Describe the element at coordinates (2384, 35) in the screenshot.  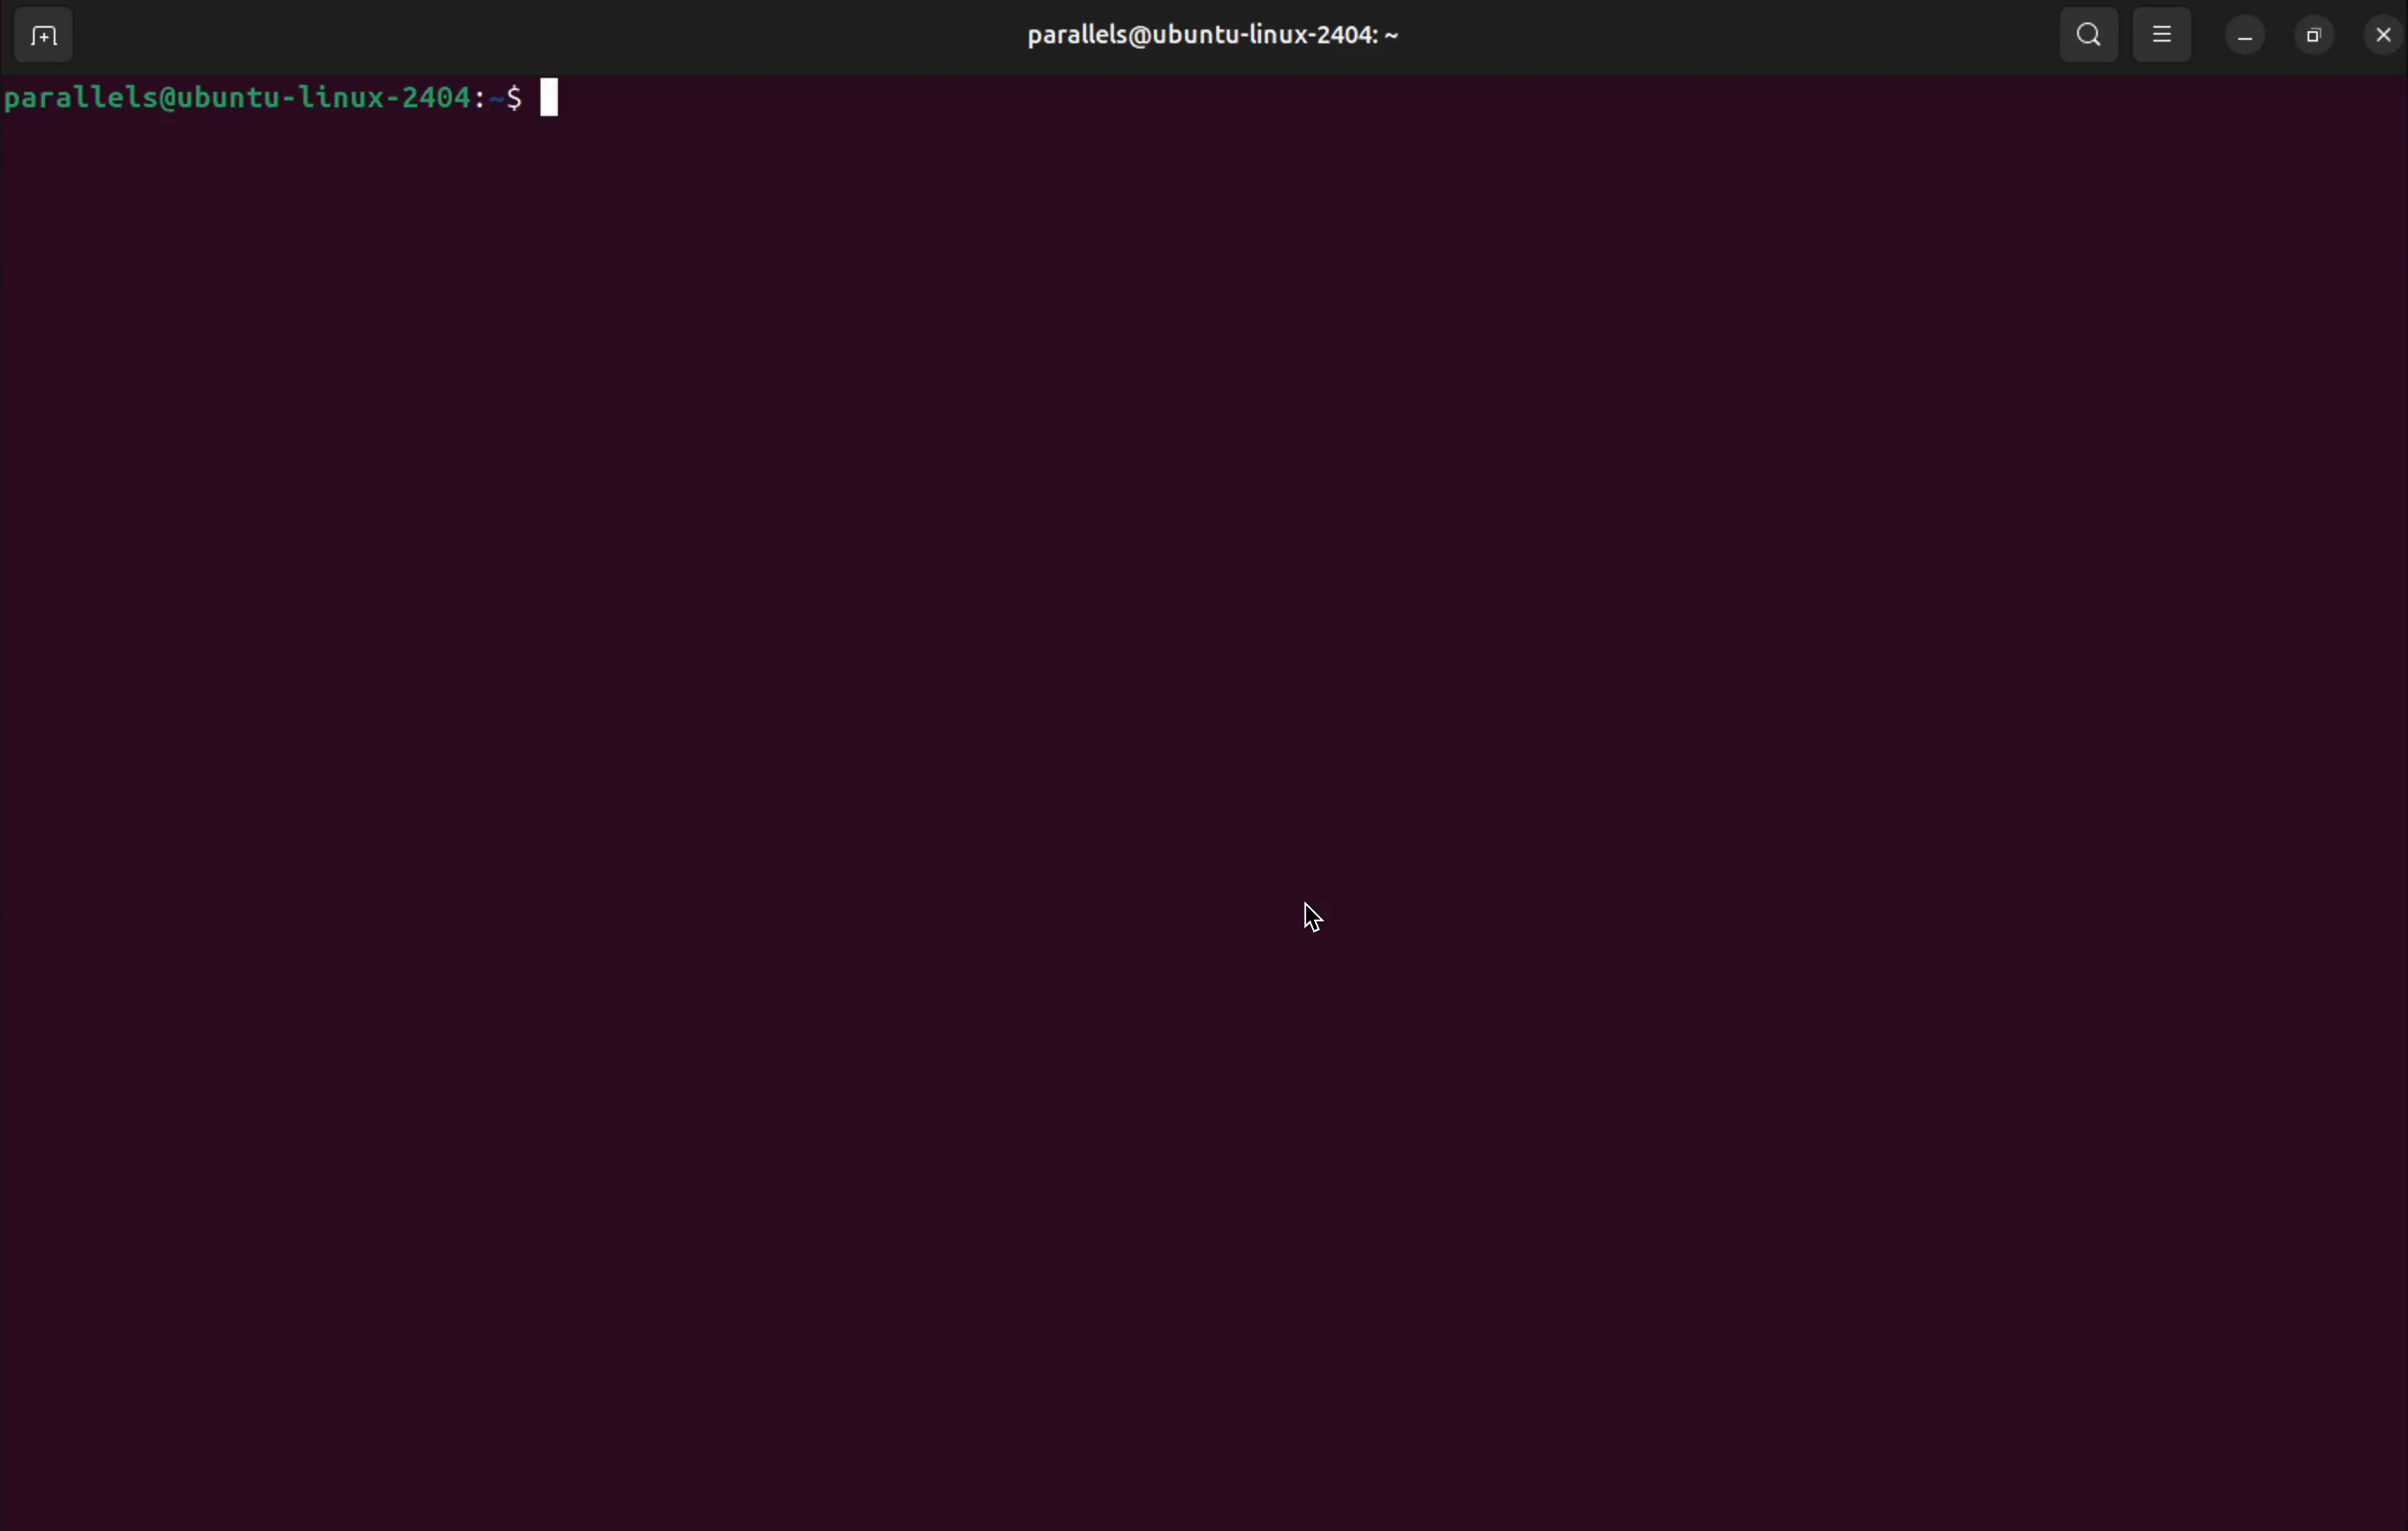
I see `close` at that location.